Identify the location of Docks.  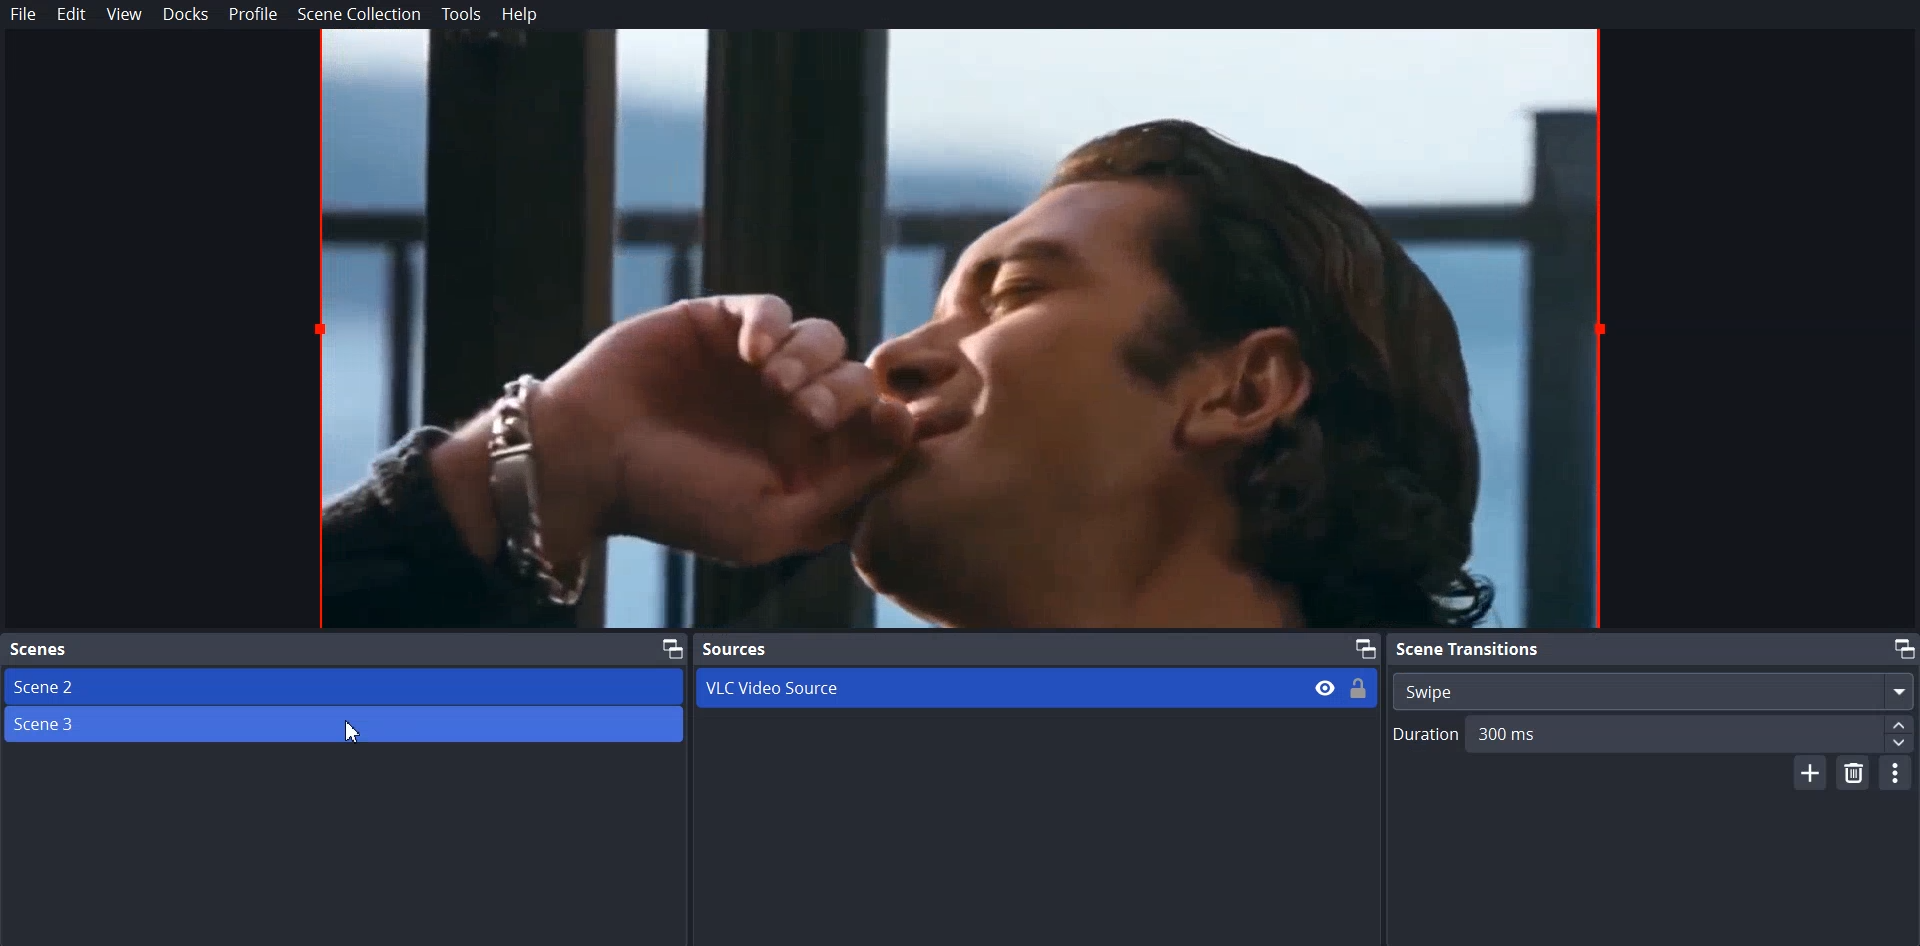
(185, 15).